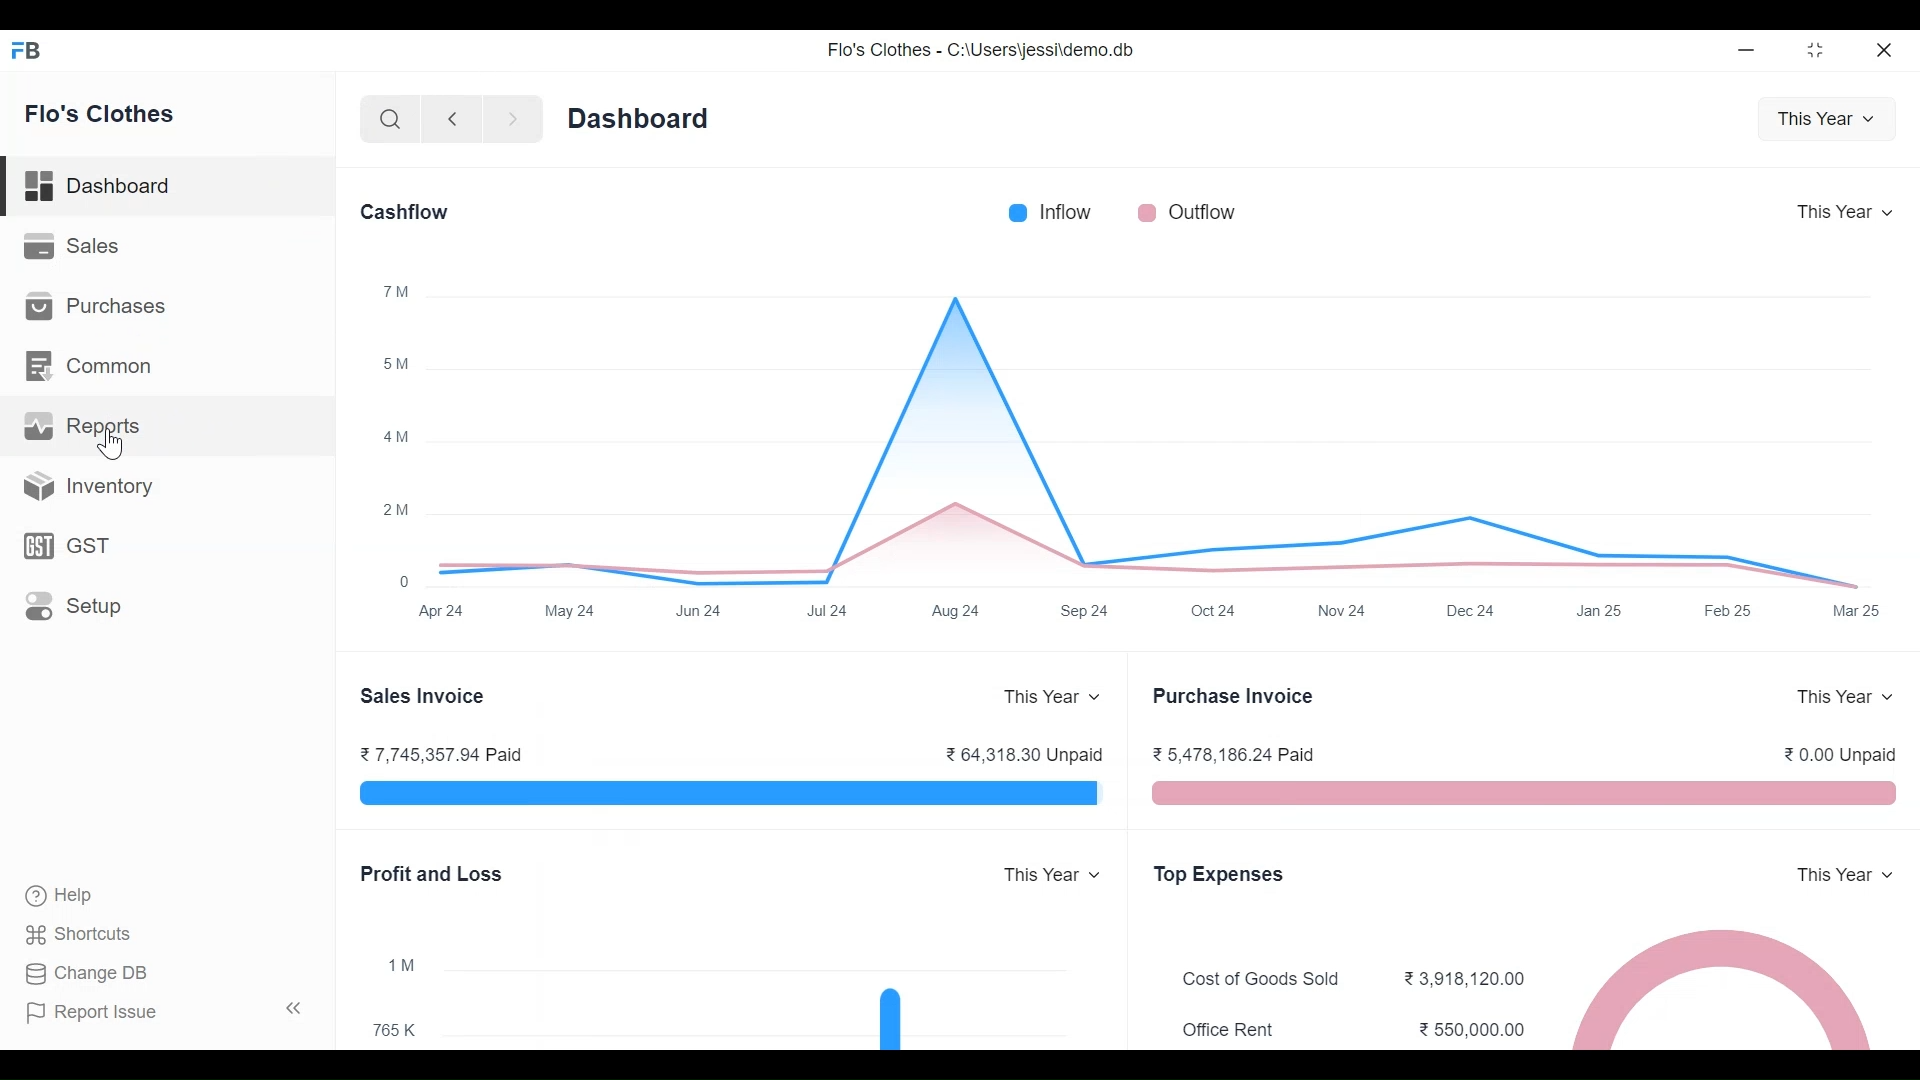 This screenshot has height=1080, width=1920. Describe the element at coordinates (96, 304) in the screenshot. I see `Purchases ` at that location.